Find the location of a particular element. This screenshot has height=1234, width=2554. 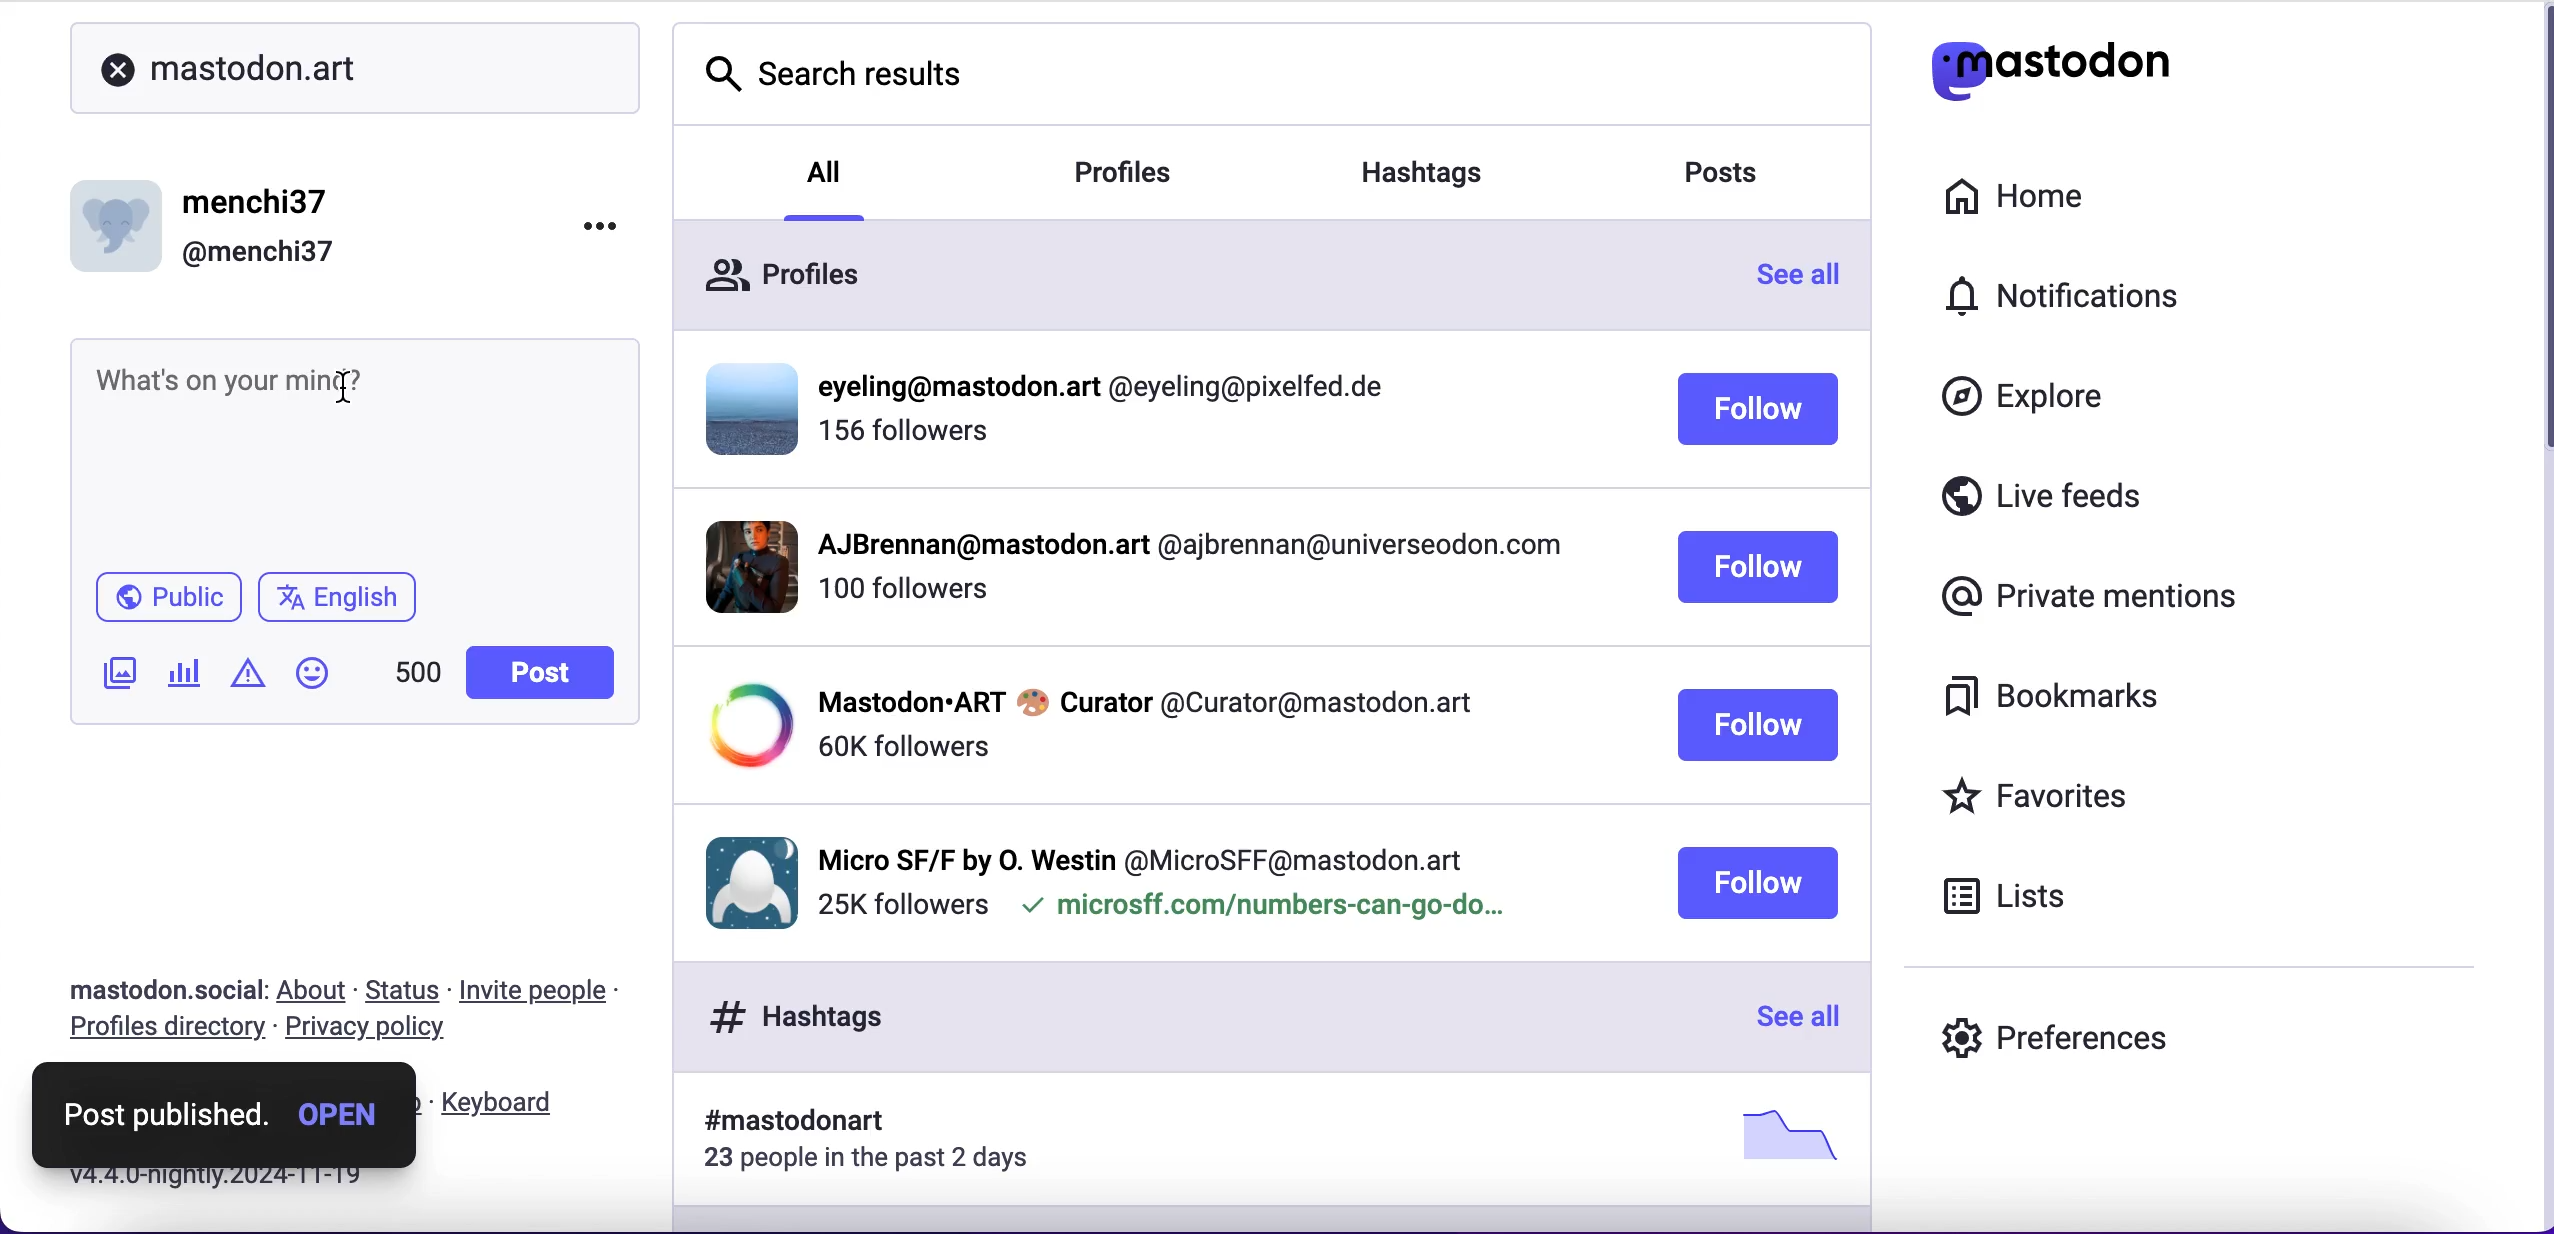

bookmarks is located at coordinates (2067, 704).